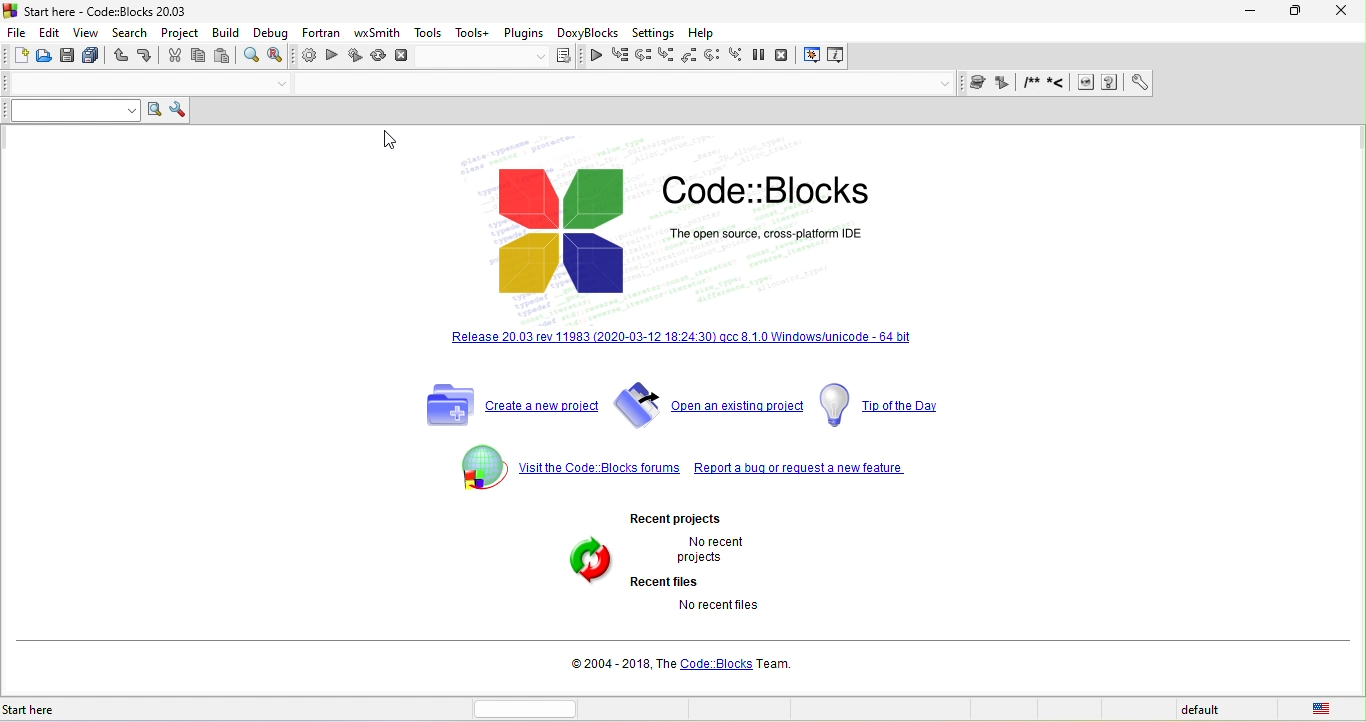  Describe the element at coordinates (405, 59) in the screenshot. I see `abrot` at that location.